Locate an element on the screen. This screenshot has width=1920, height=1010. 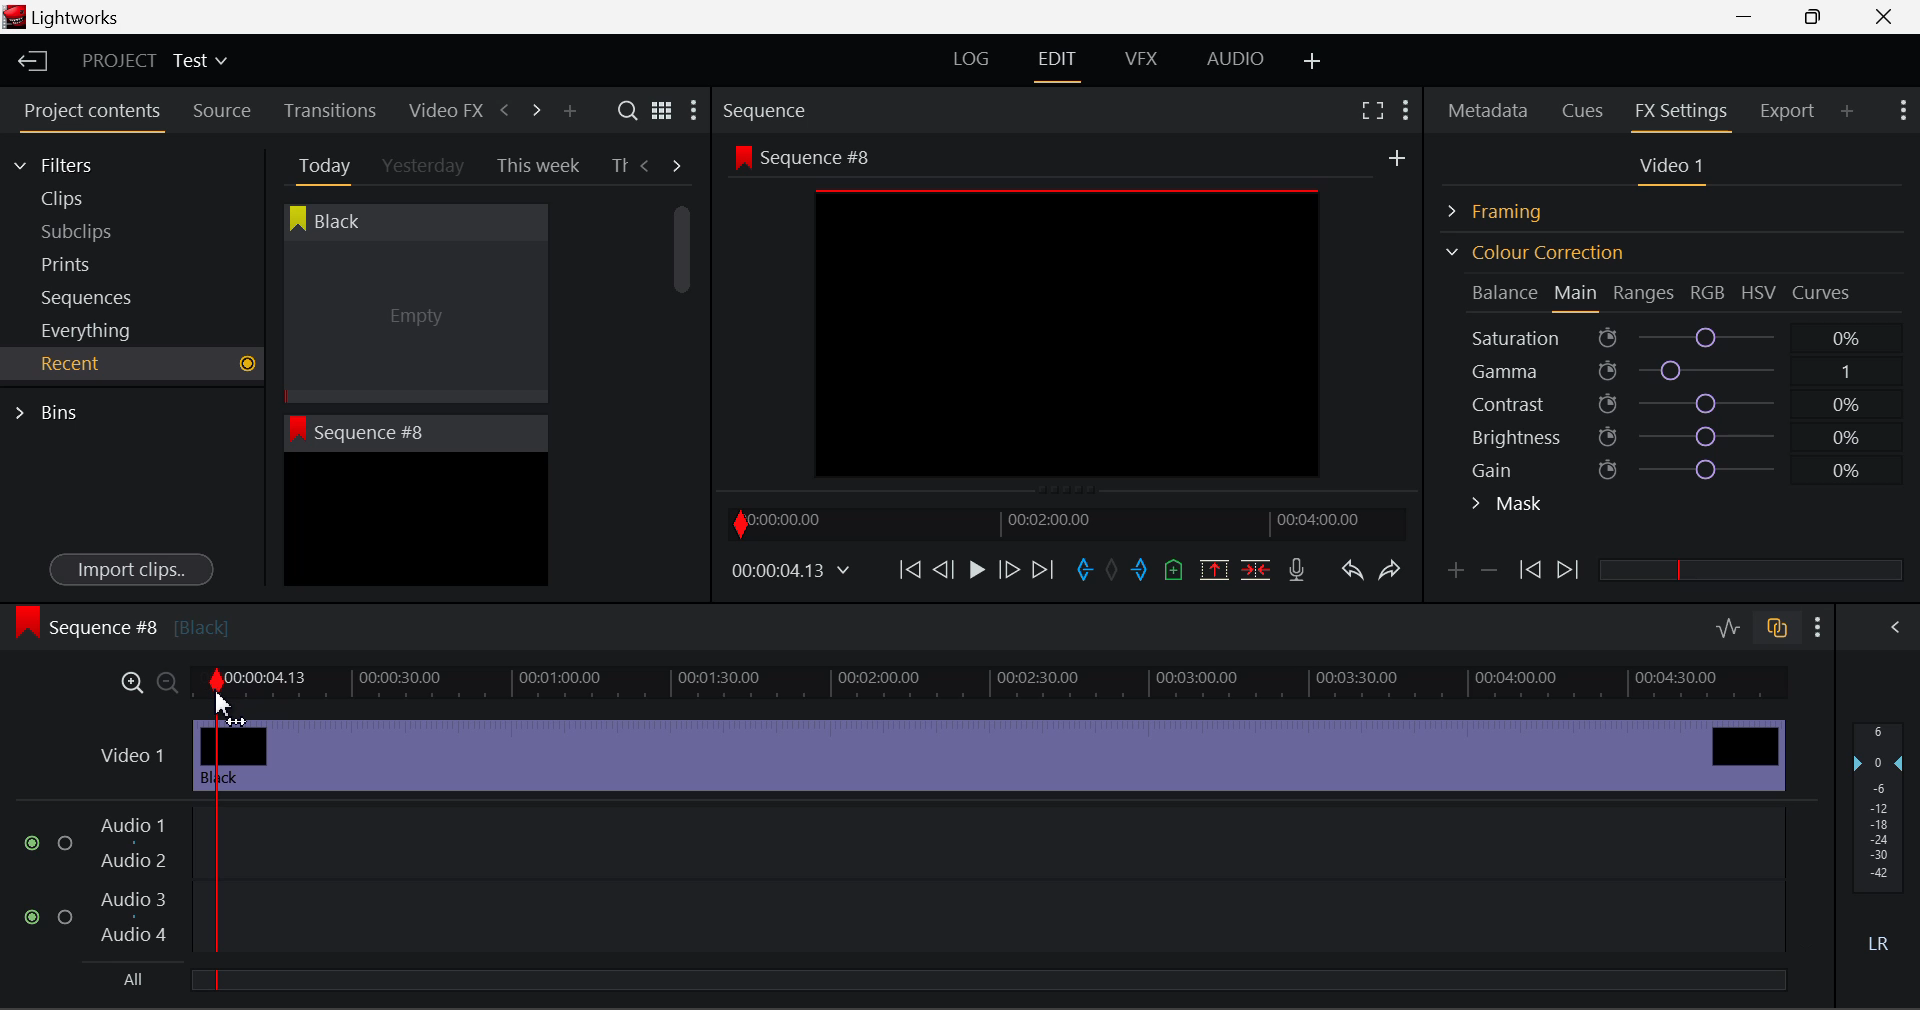
Audio Input Fields is located at coordinates (906, 882).